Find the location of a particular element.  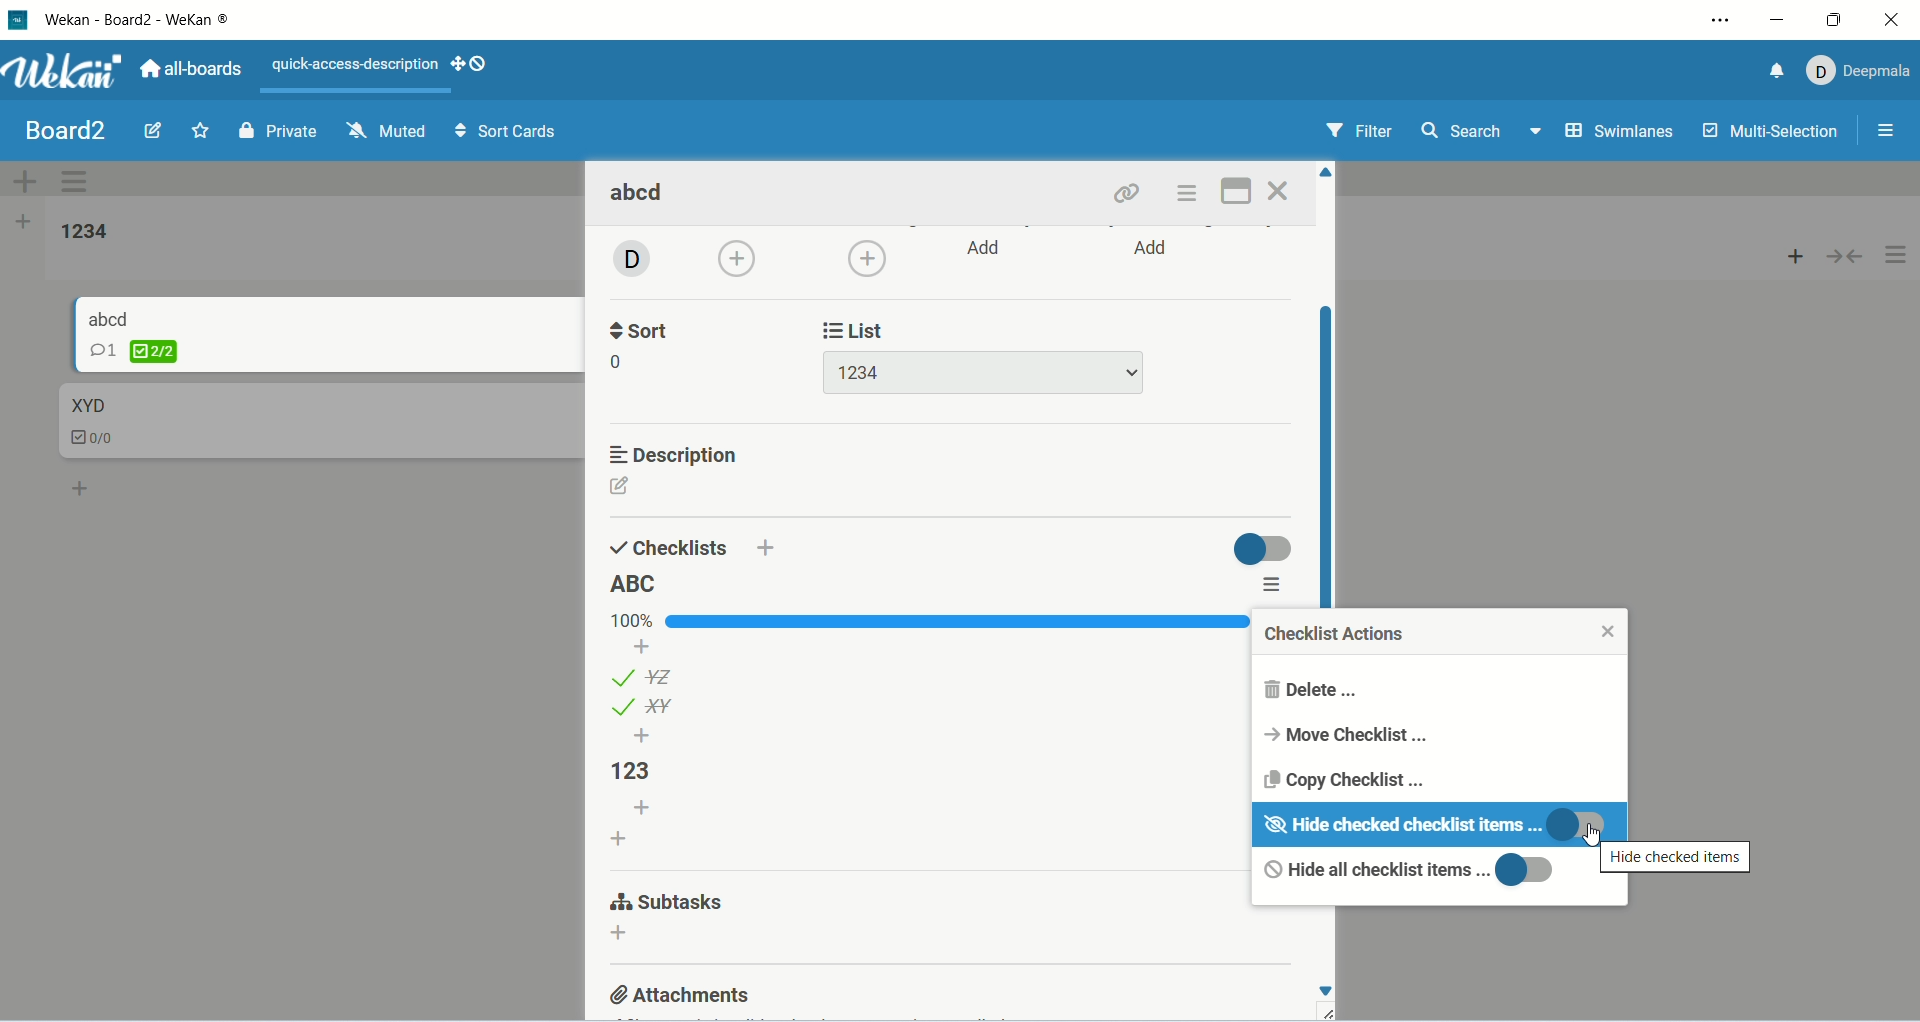

card title is located at coordinates (641, 195).